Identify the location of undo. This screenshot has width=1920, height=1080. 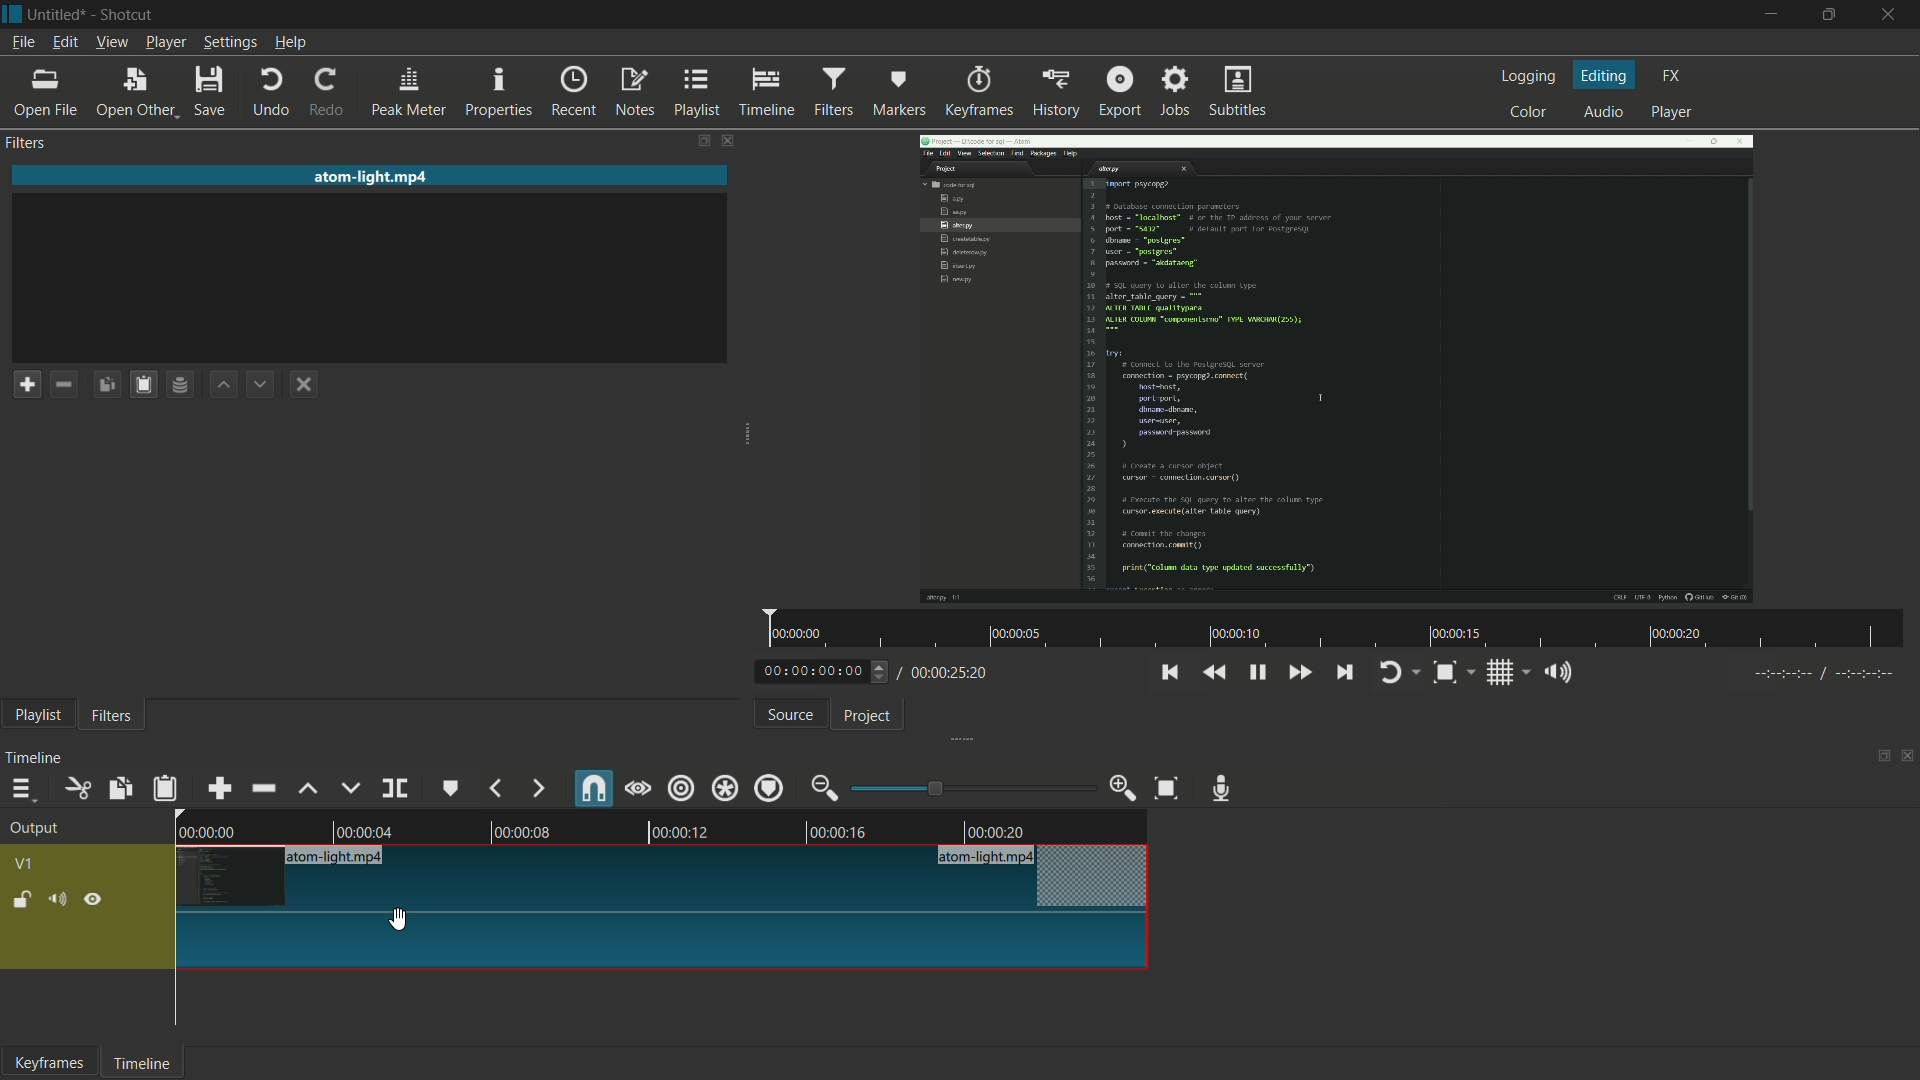
(268, 90).